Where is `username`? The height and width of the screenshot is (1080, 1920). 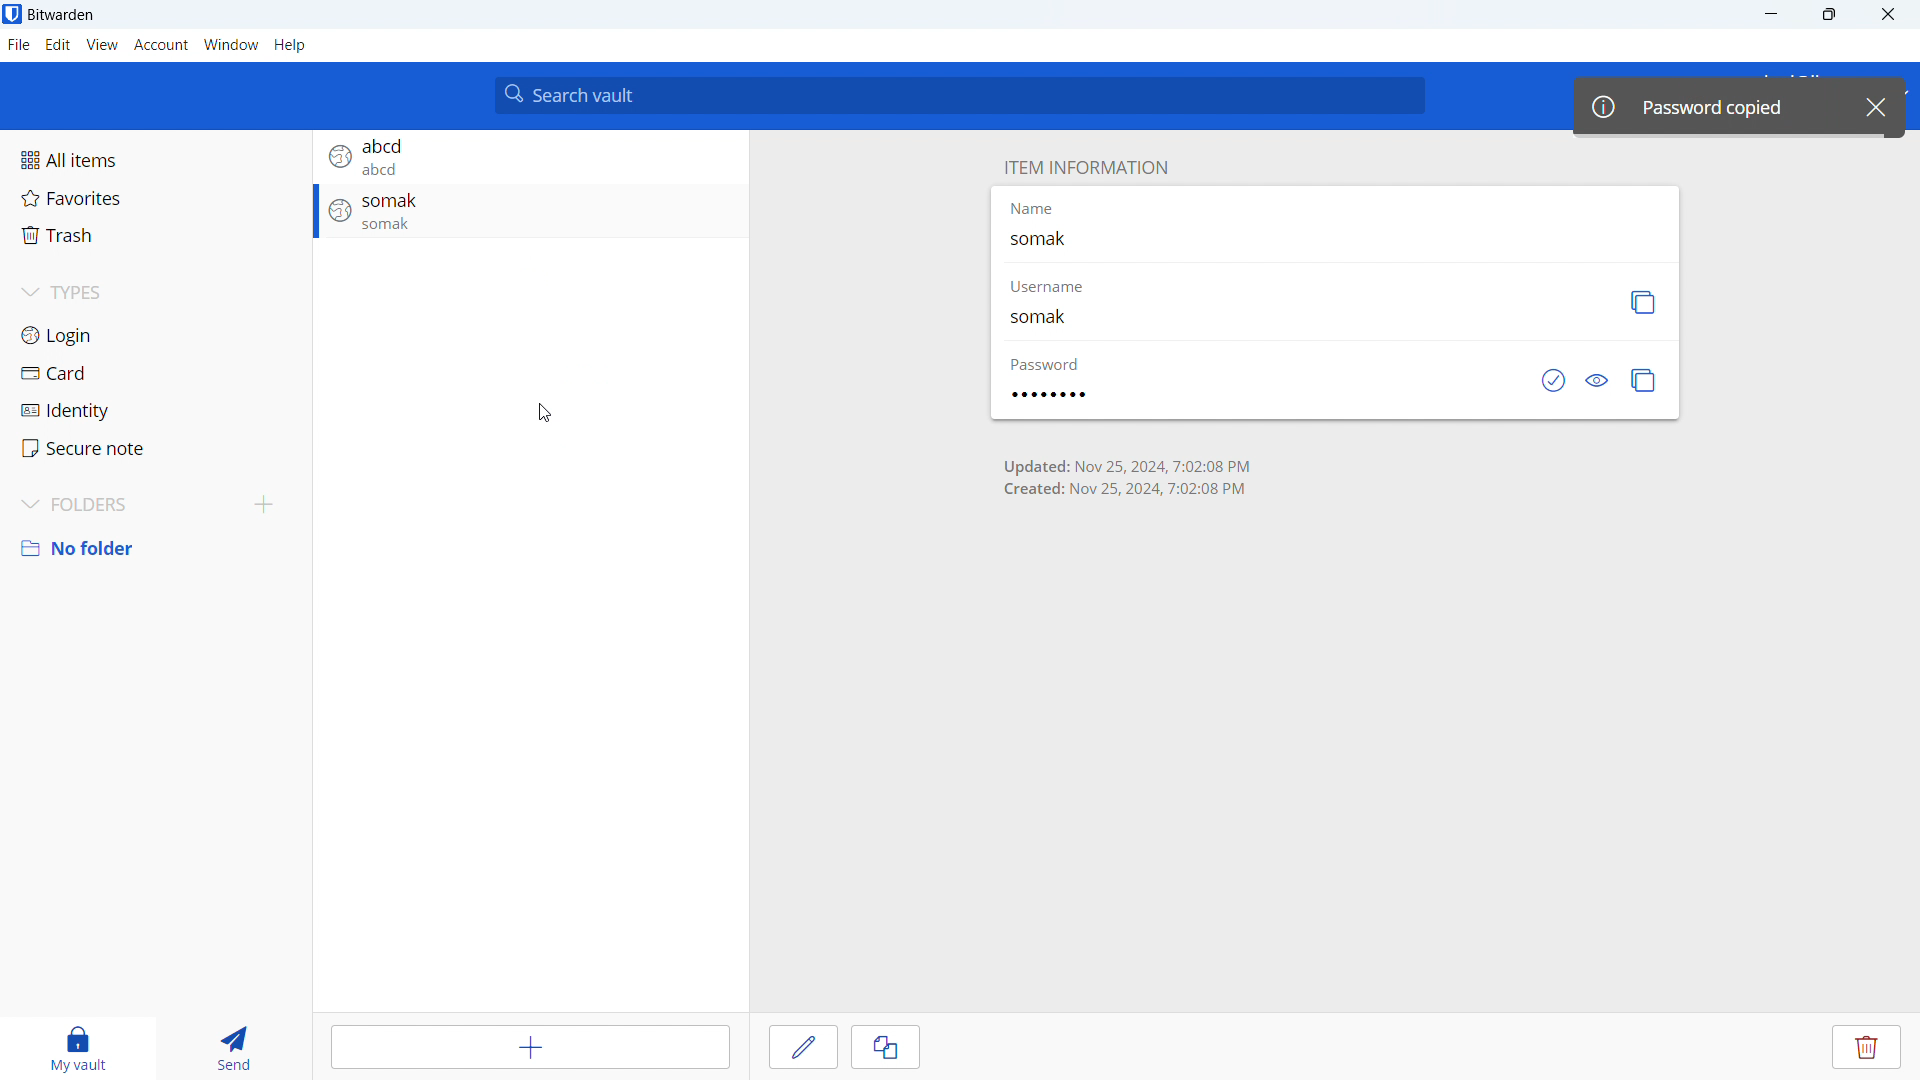
username is located at coordinates (1057, 288).